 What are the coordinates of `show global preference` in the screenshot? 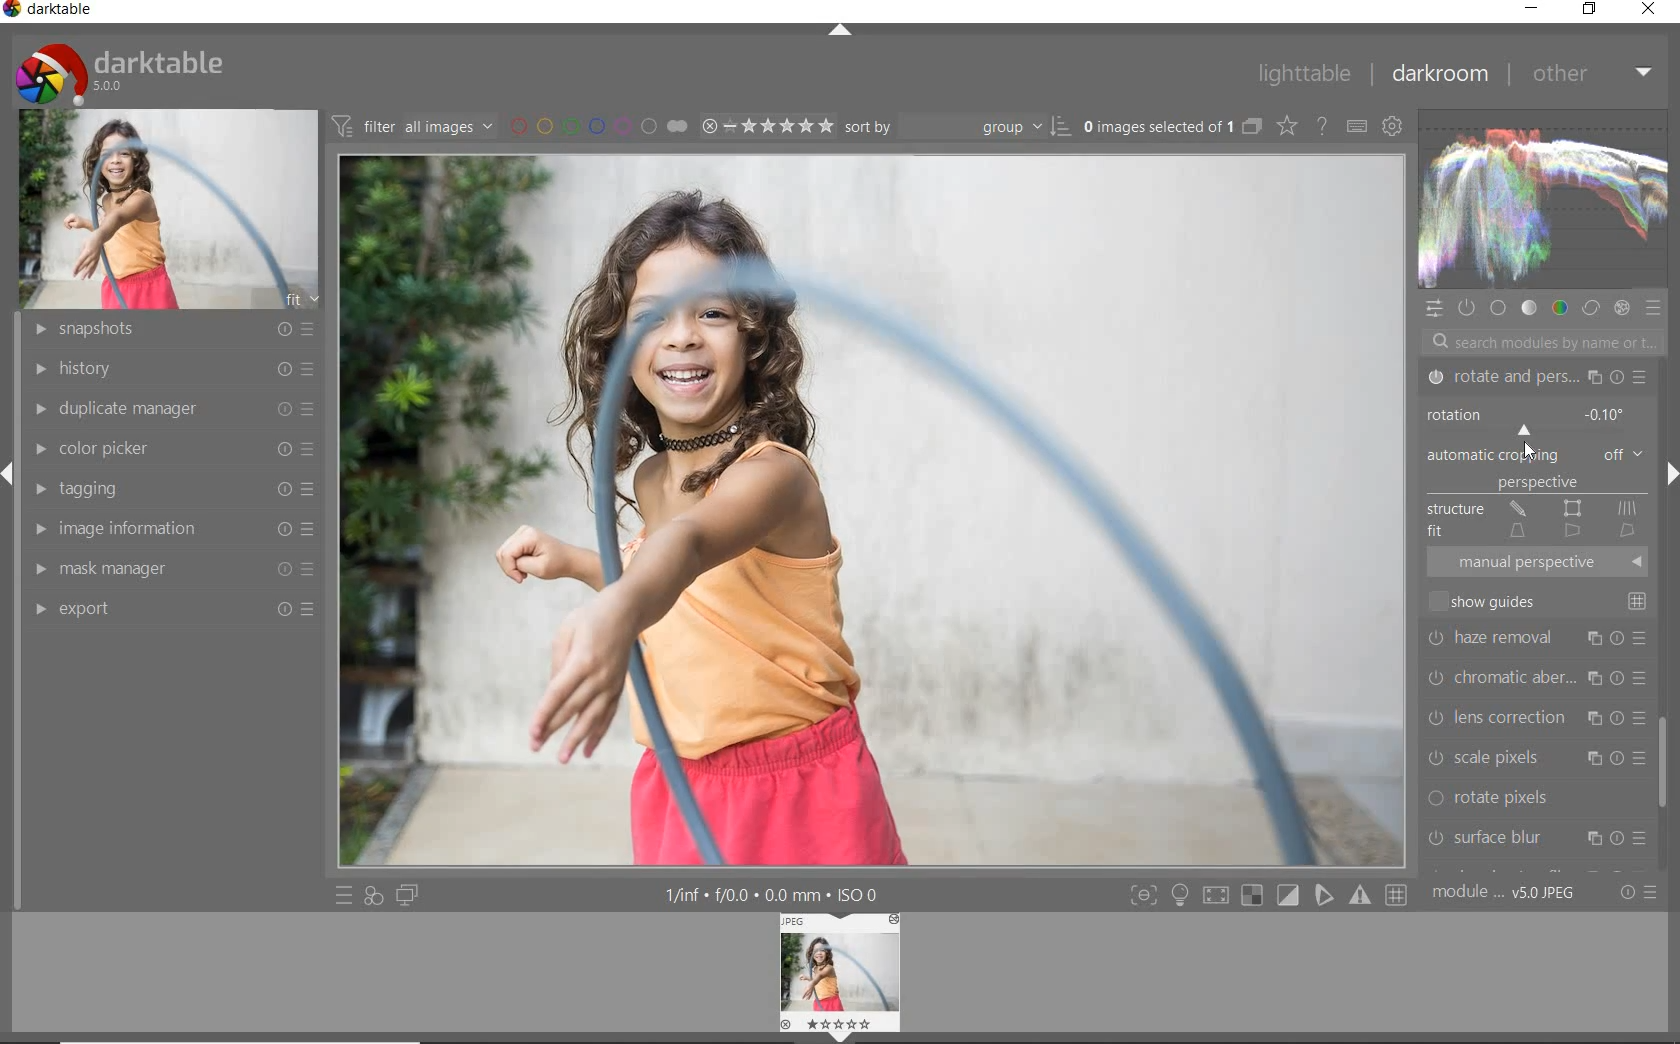 It's located at (1390, 123).